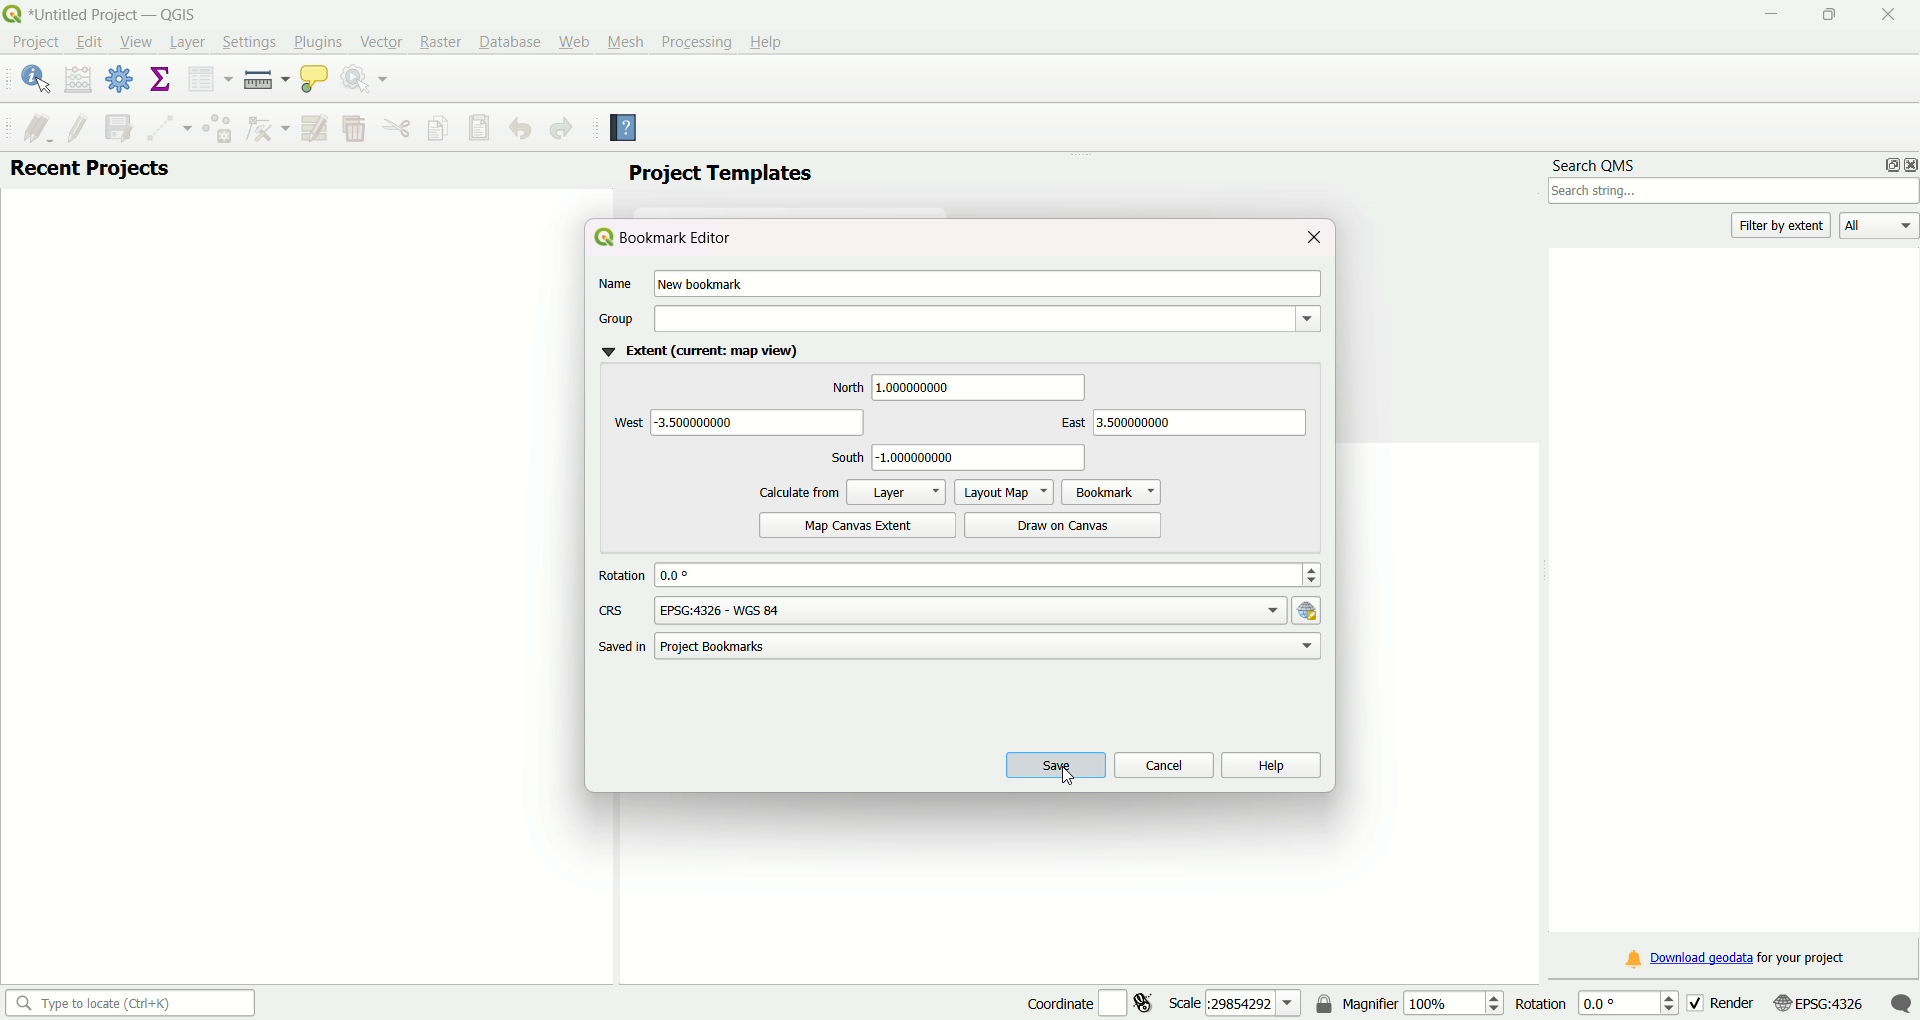  I want to click on toolbox, so click(121, 82).